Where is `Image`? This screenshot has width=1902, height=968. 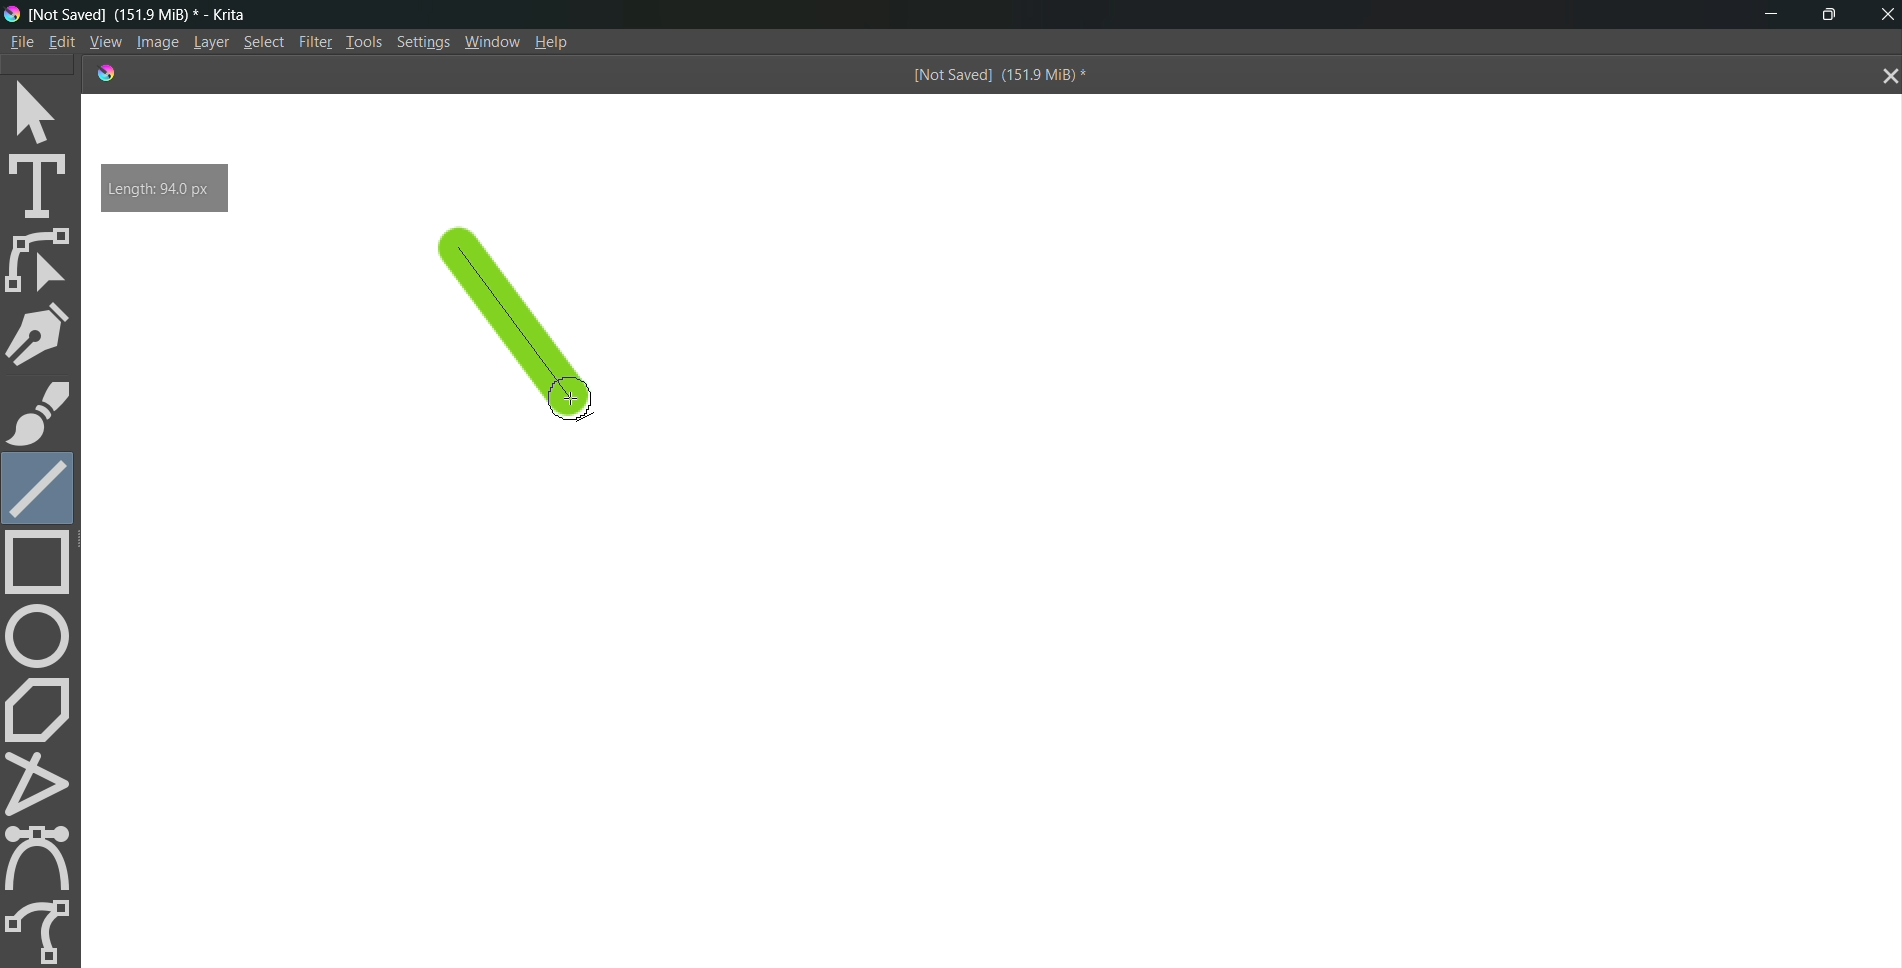
Image is located at coordinates (154, 43).